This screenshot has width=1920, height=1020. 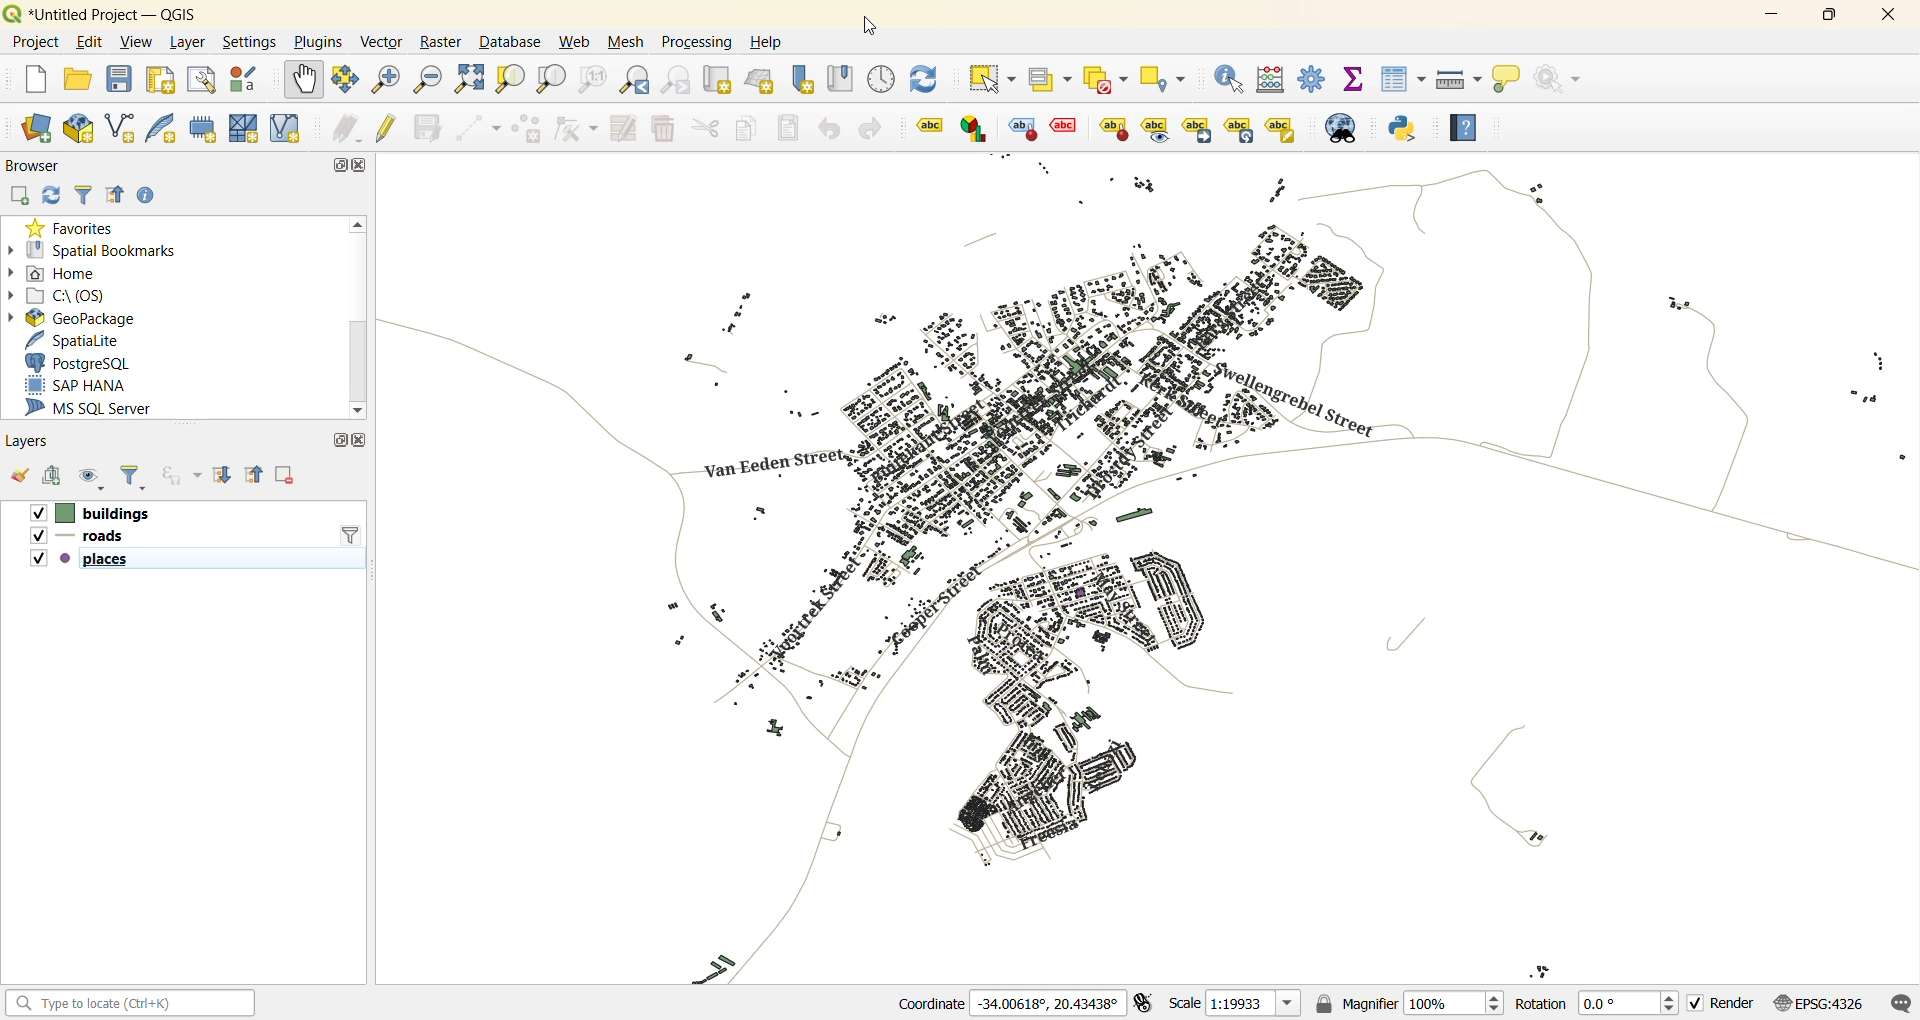 I want to click on scroll up, so click(x=360, y=226).